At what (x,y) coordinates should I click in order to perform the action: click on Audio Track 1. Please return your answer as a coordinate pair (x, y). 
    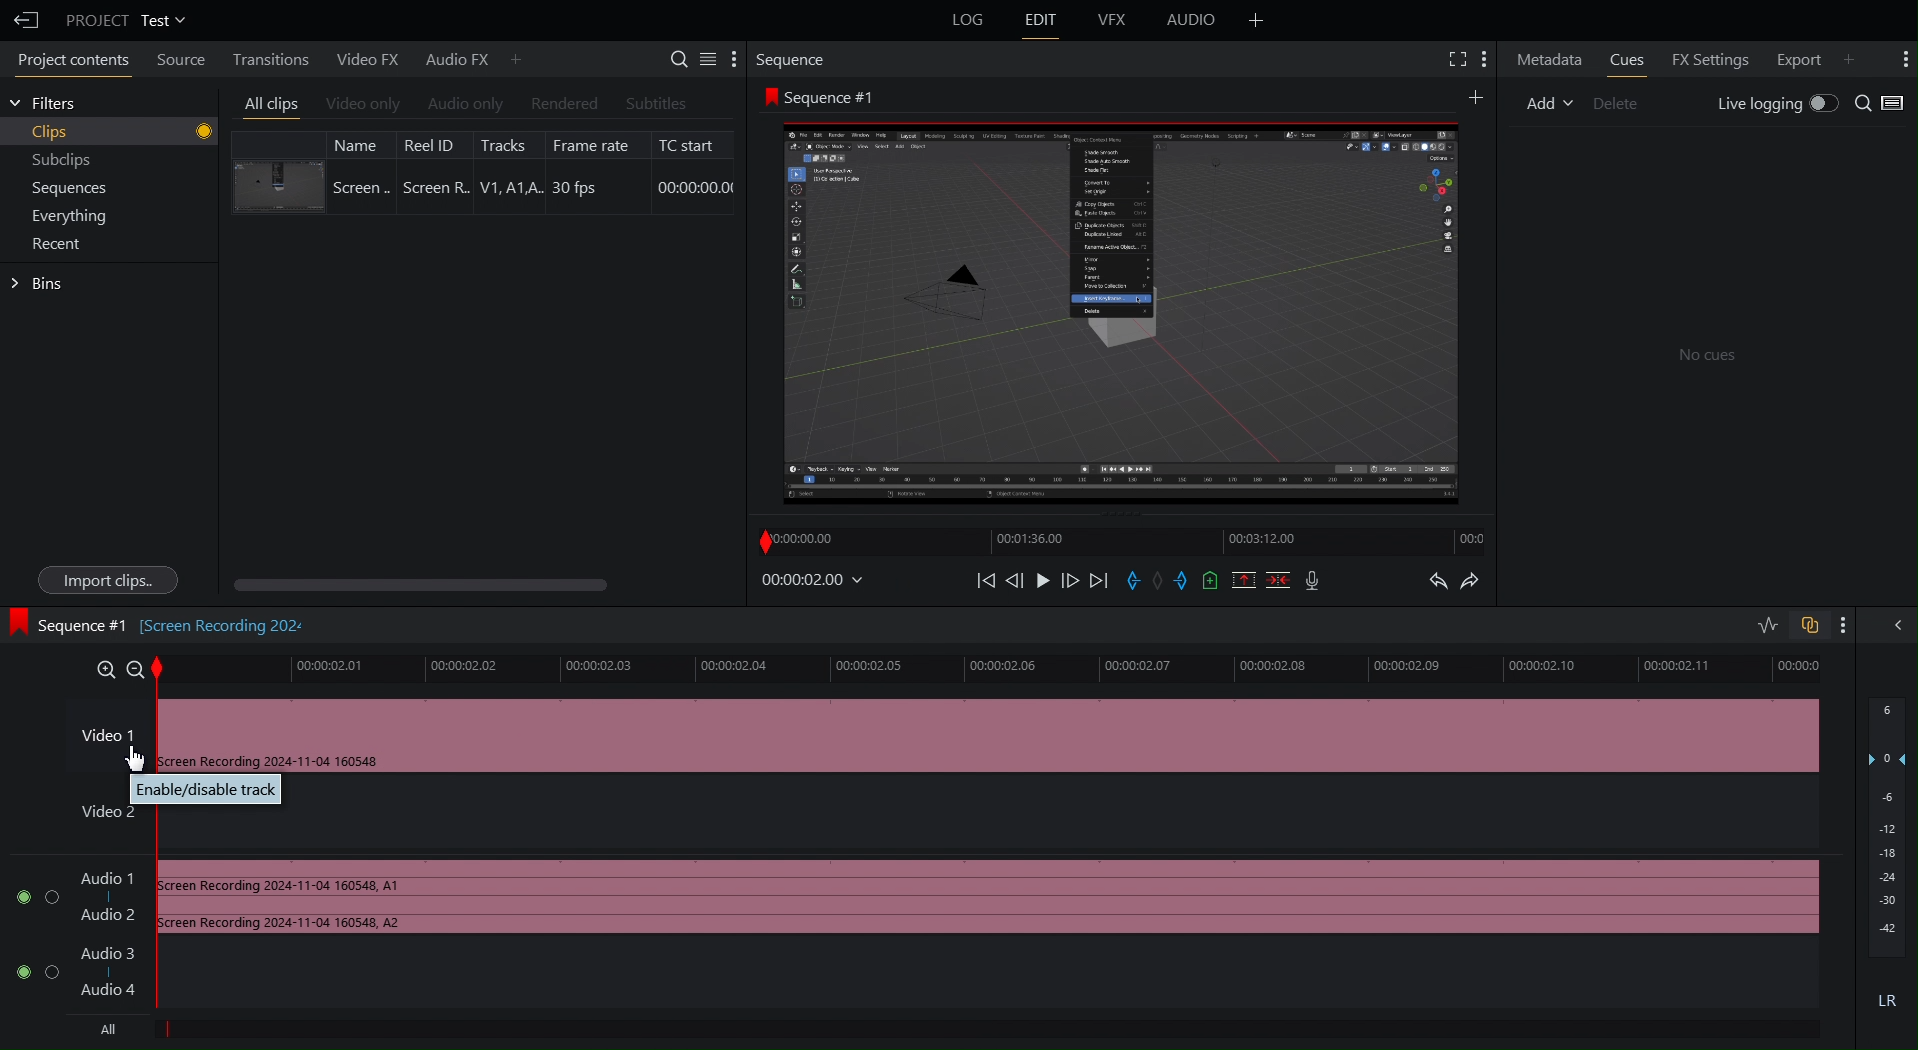
    Looking at the image, I should click on (909, 899).